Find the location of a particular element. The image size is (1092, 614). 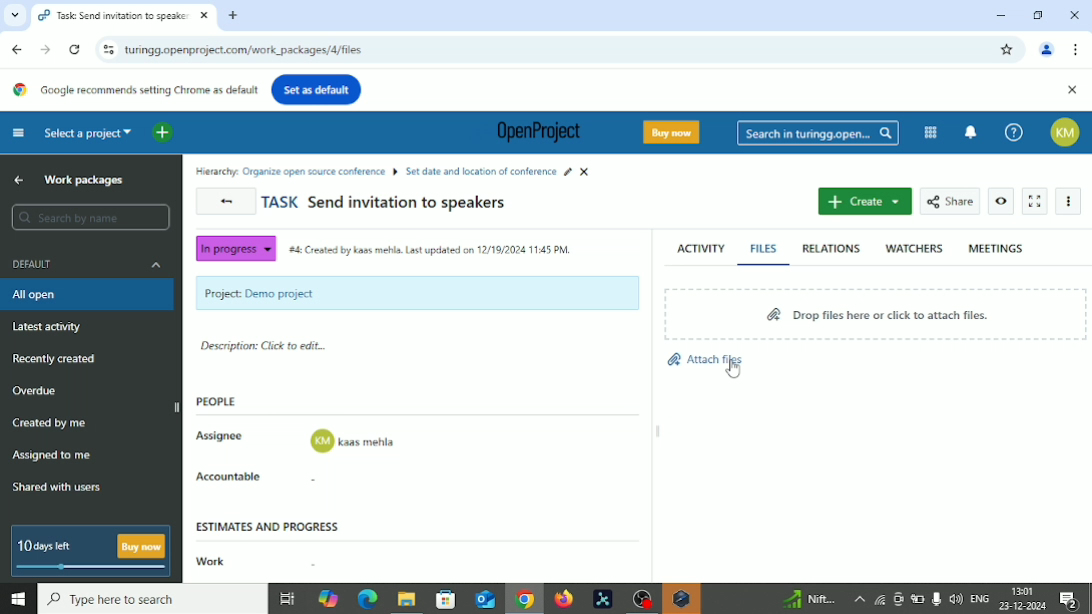

Files is located at coordinates (766, 248).